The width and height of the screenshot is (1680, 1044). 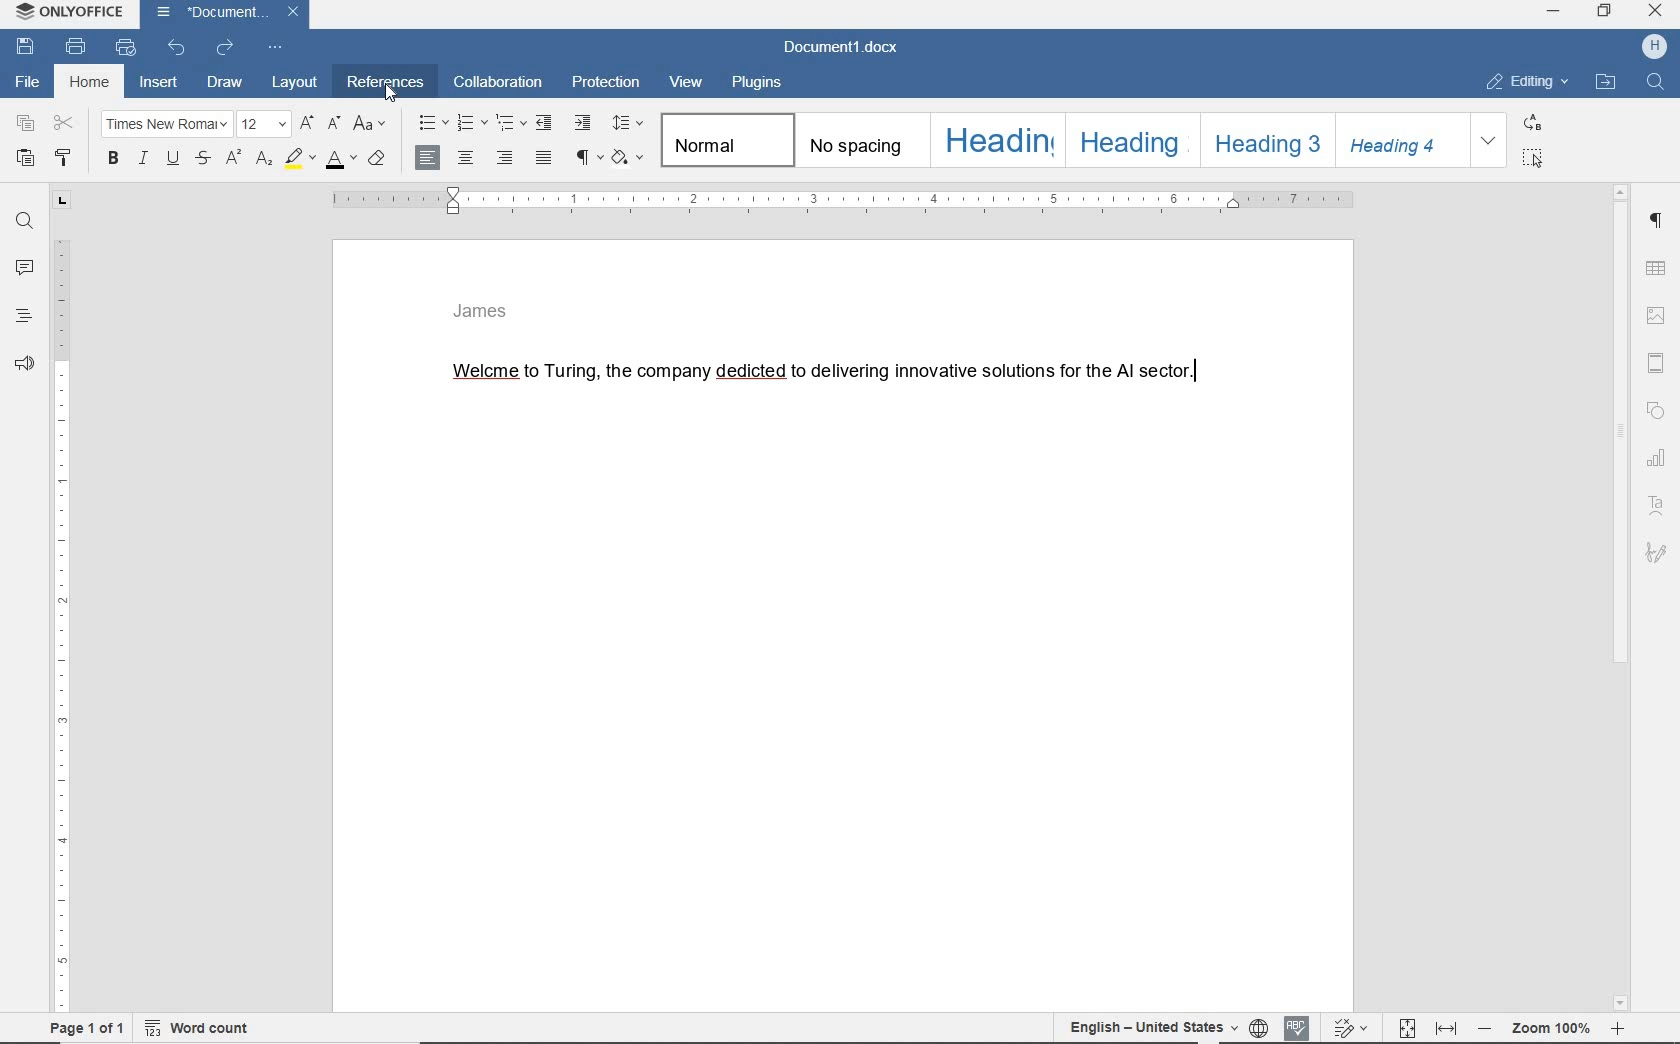 I want to click on align center, so click(x=470, y=160).